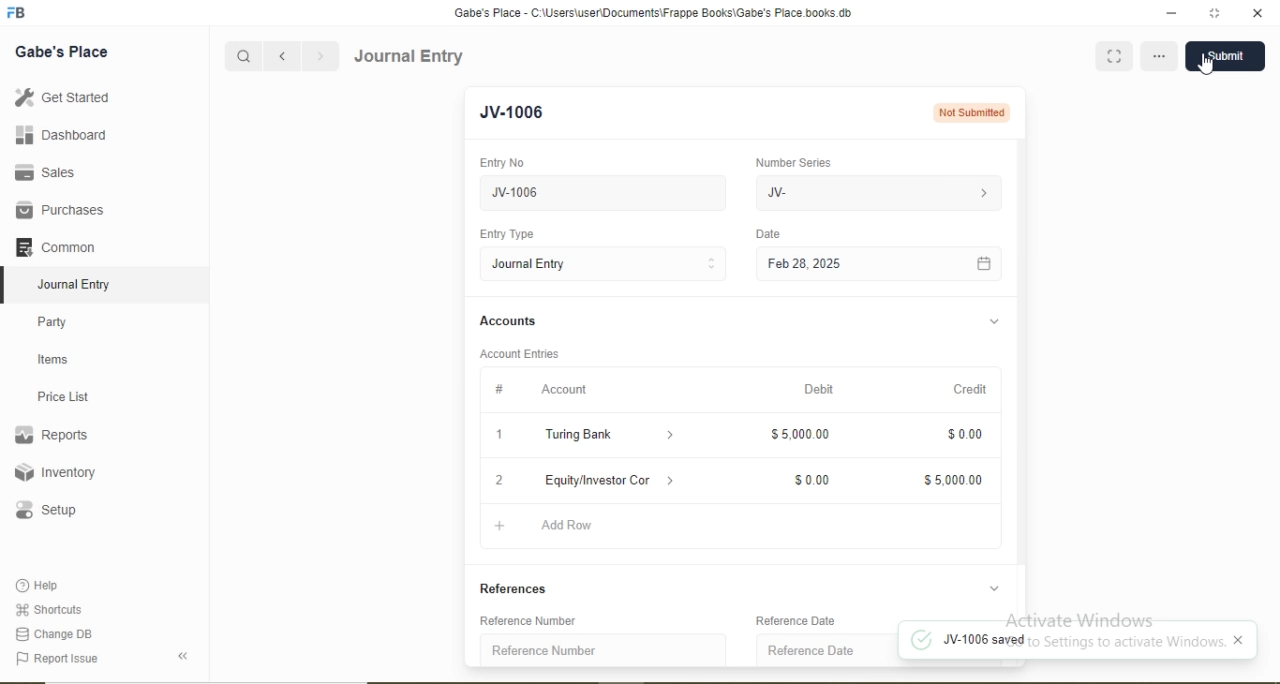  I want to click on Price List, so click(62, 397).